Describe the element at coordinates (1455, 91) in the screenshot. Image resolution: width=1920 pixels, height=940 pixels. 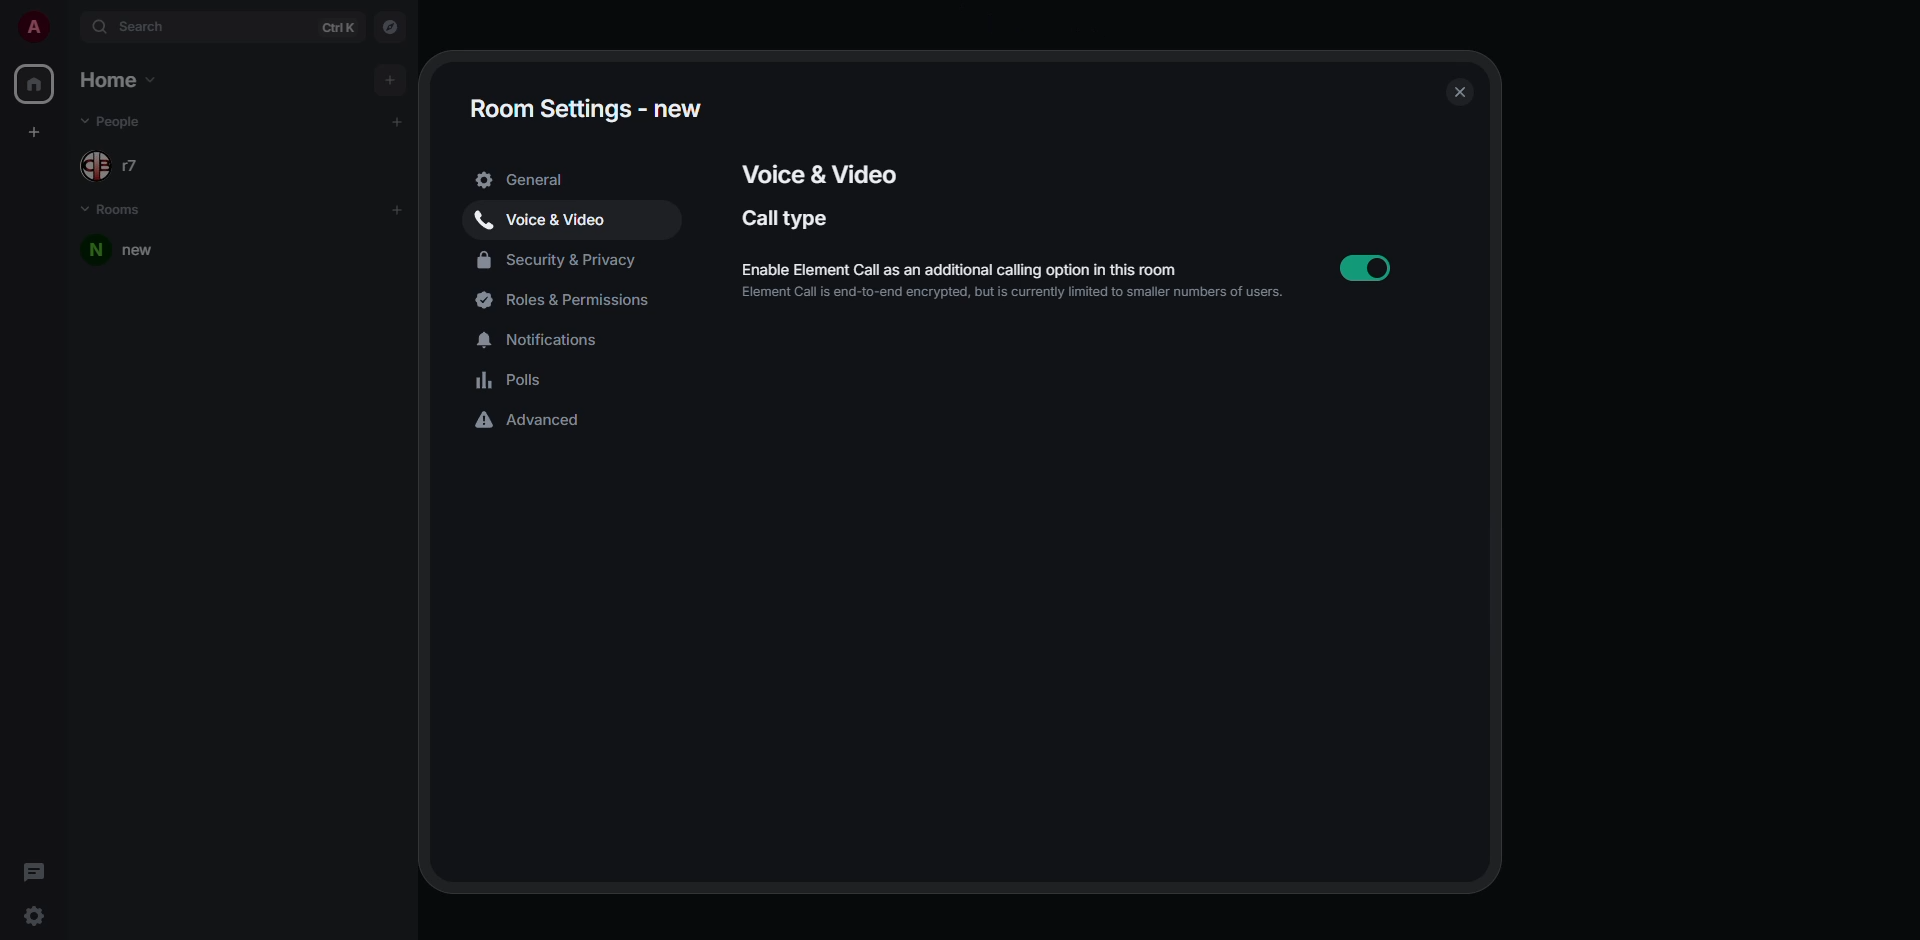
I see `close` at that location.